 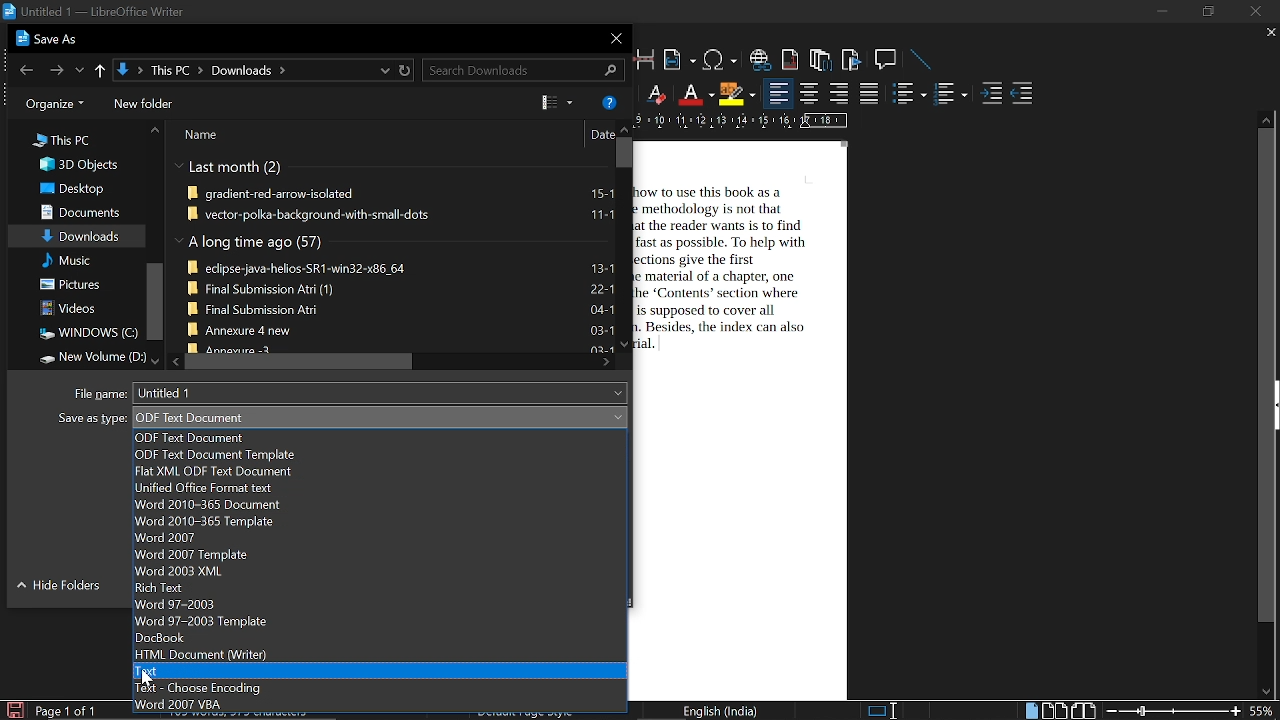 What do you see at coordinates (401, 287) in the screenshot?
I see `Final Submission Atri (1) 22-1` at bounding box center [401, 287].